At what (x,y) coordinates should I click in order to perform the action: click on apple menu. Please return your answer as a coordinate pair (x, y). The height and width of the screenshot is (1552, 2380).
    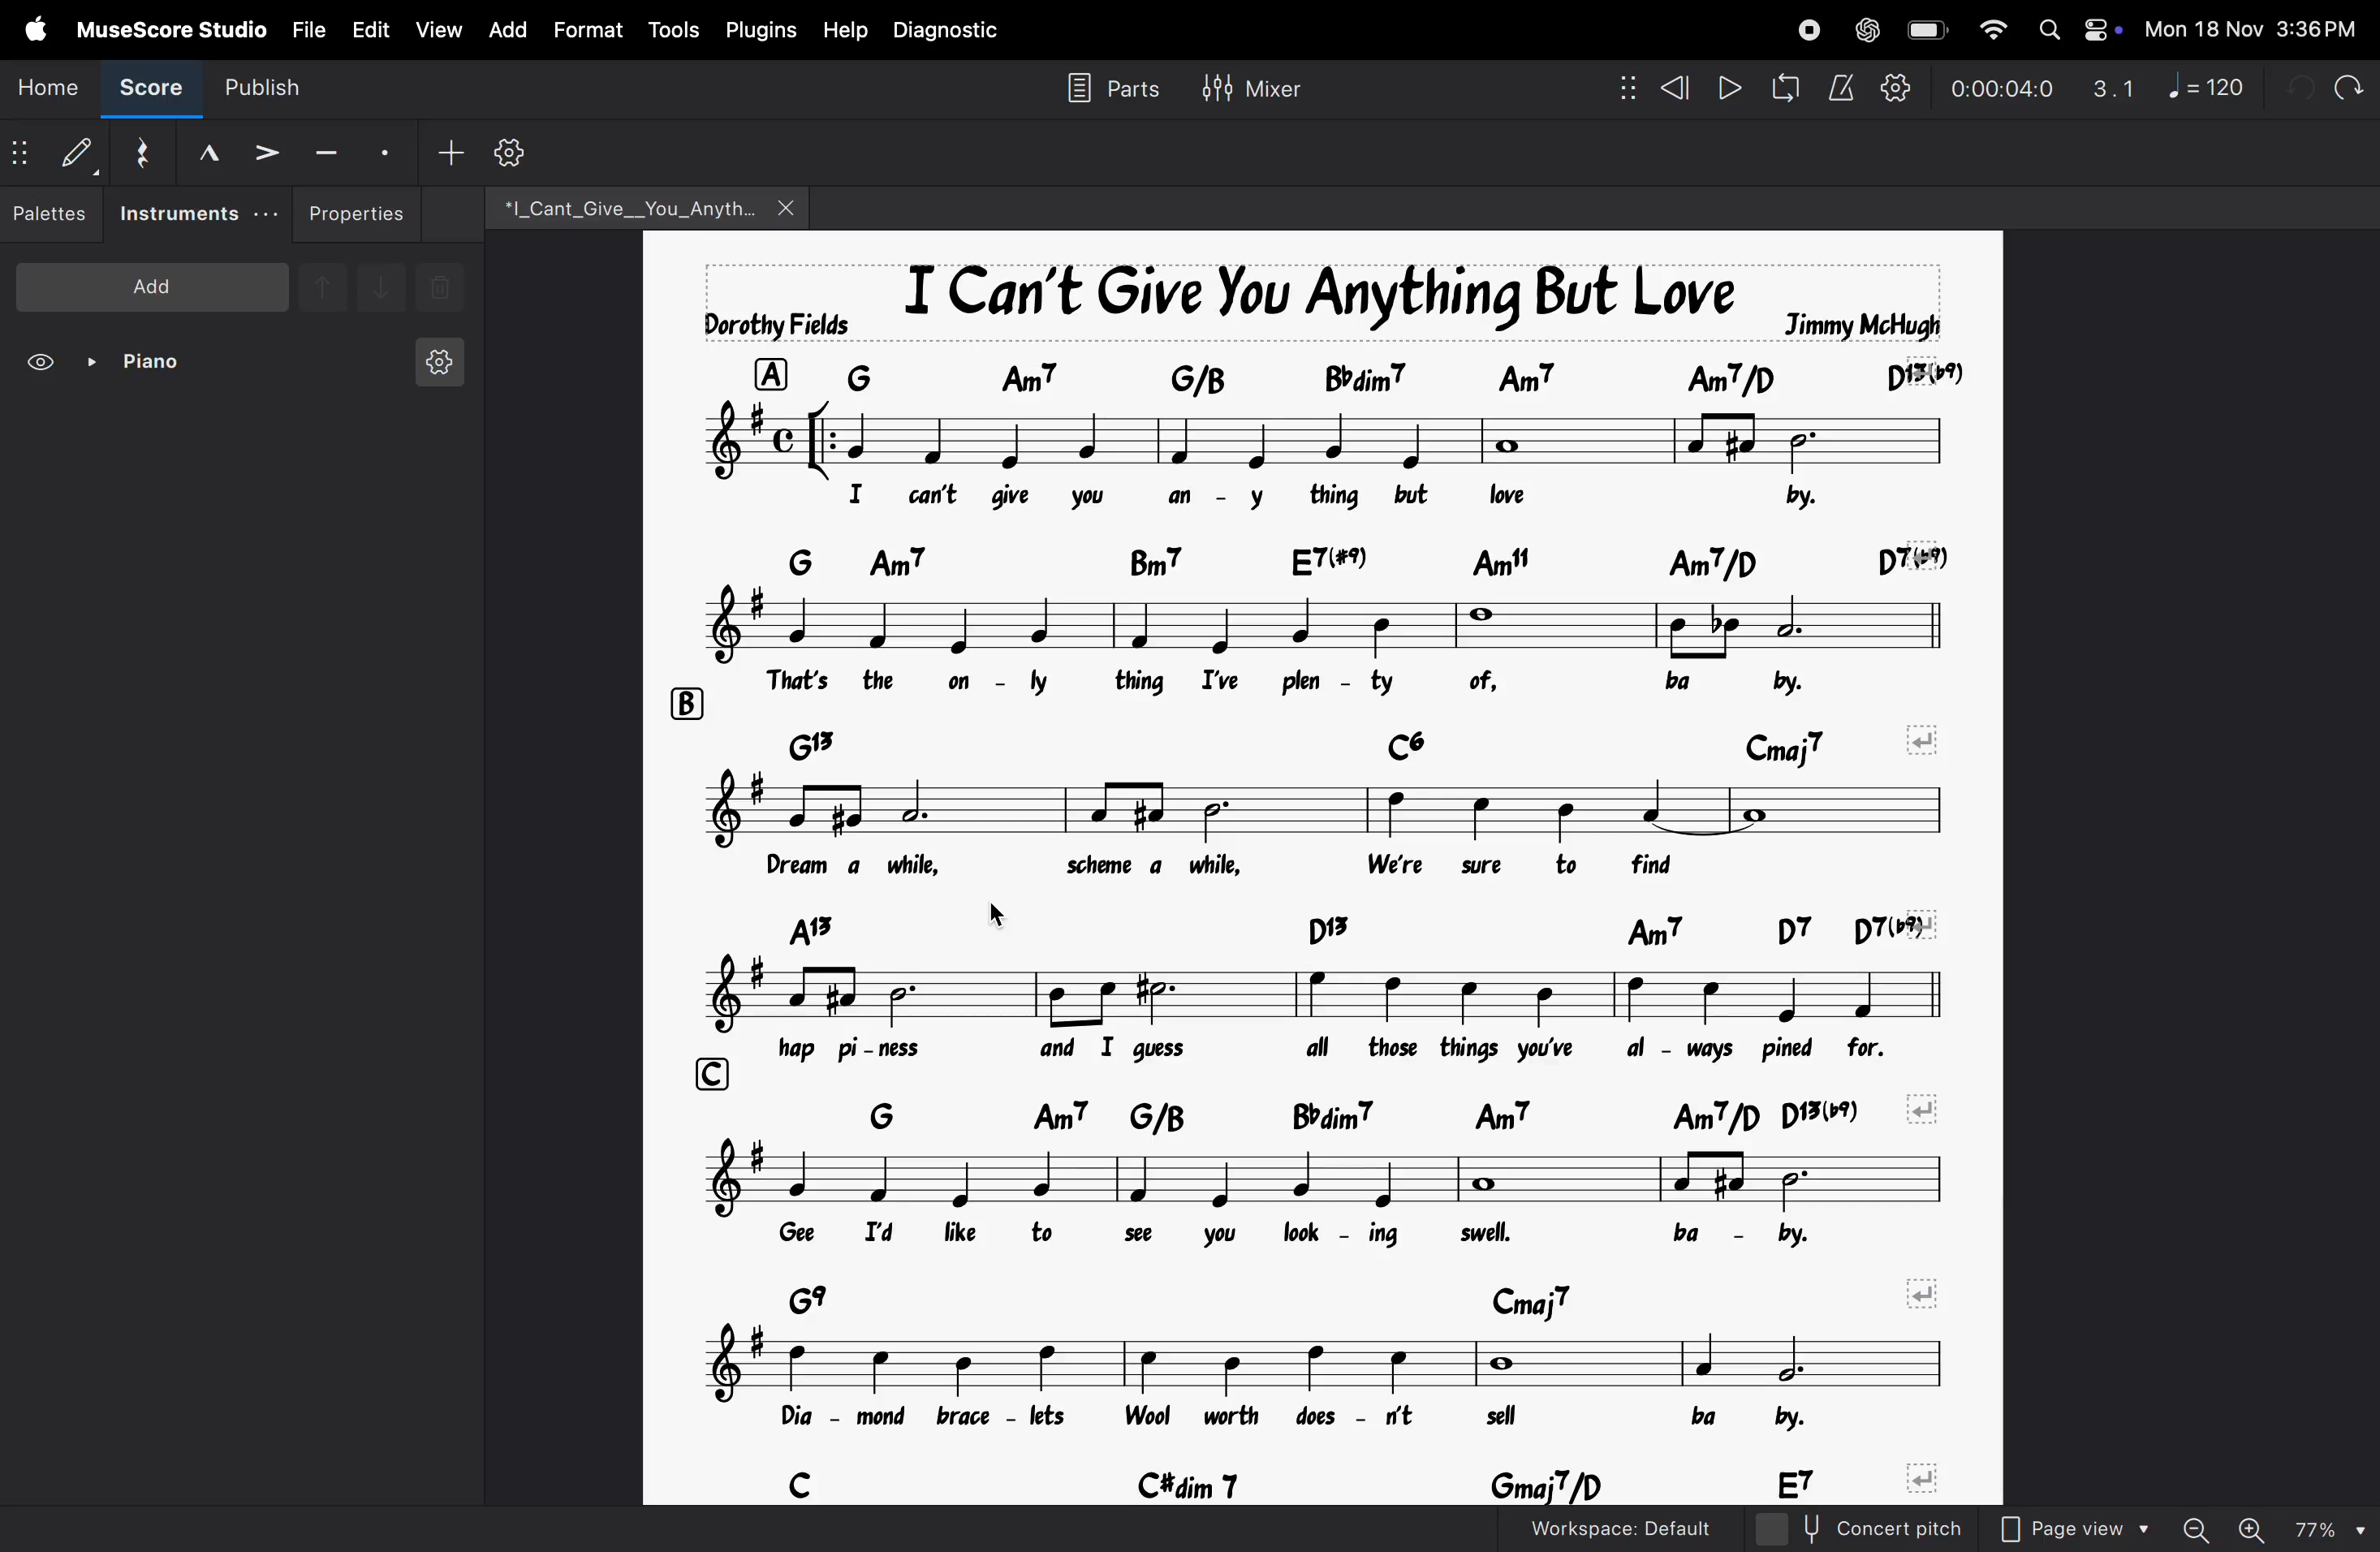
    Looking at the image, I should click on (27, 30).